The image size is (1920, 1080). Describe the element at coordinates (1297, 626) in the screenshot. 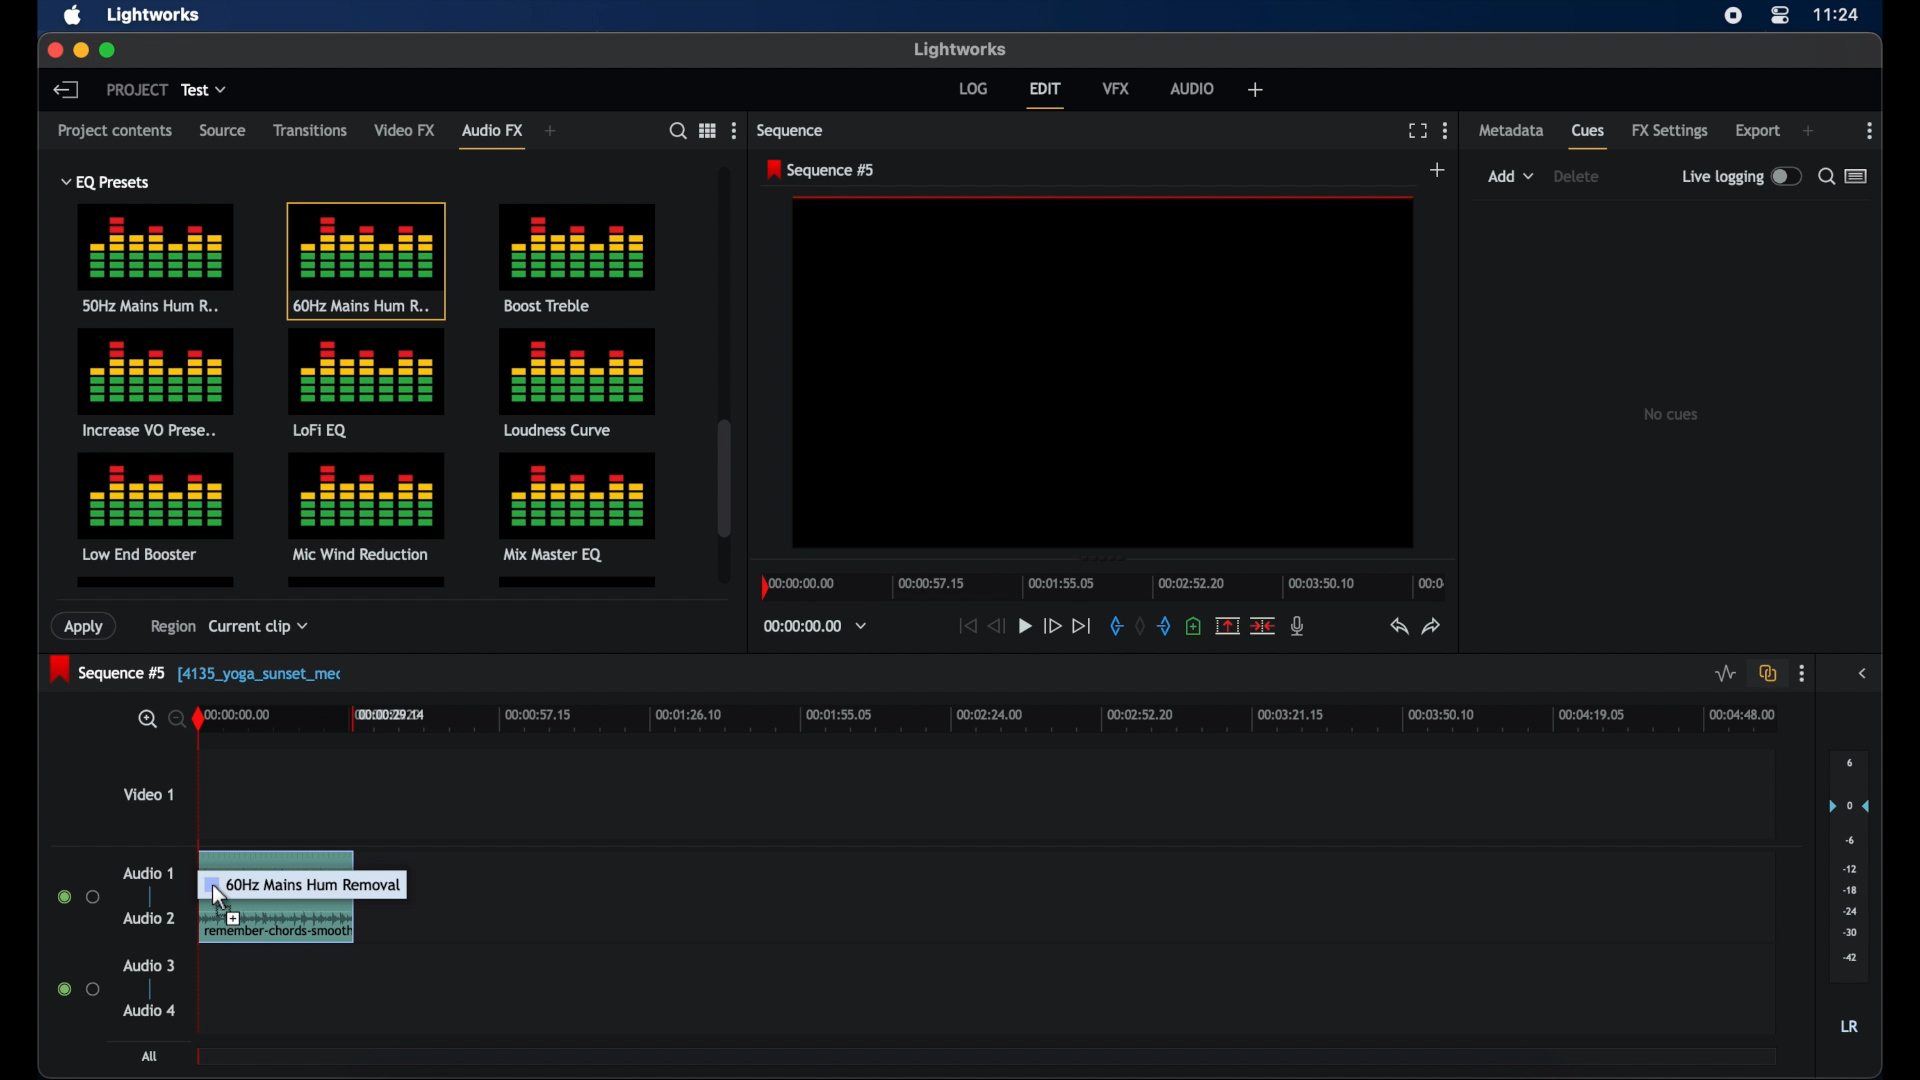

I see `mic` at that location.